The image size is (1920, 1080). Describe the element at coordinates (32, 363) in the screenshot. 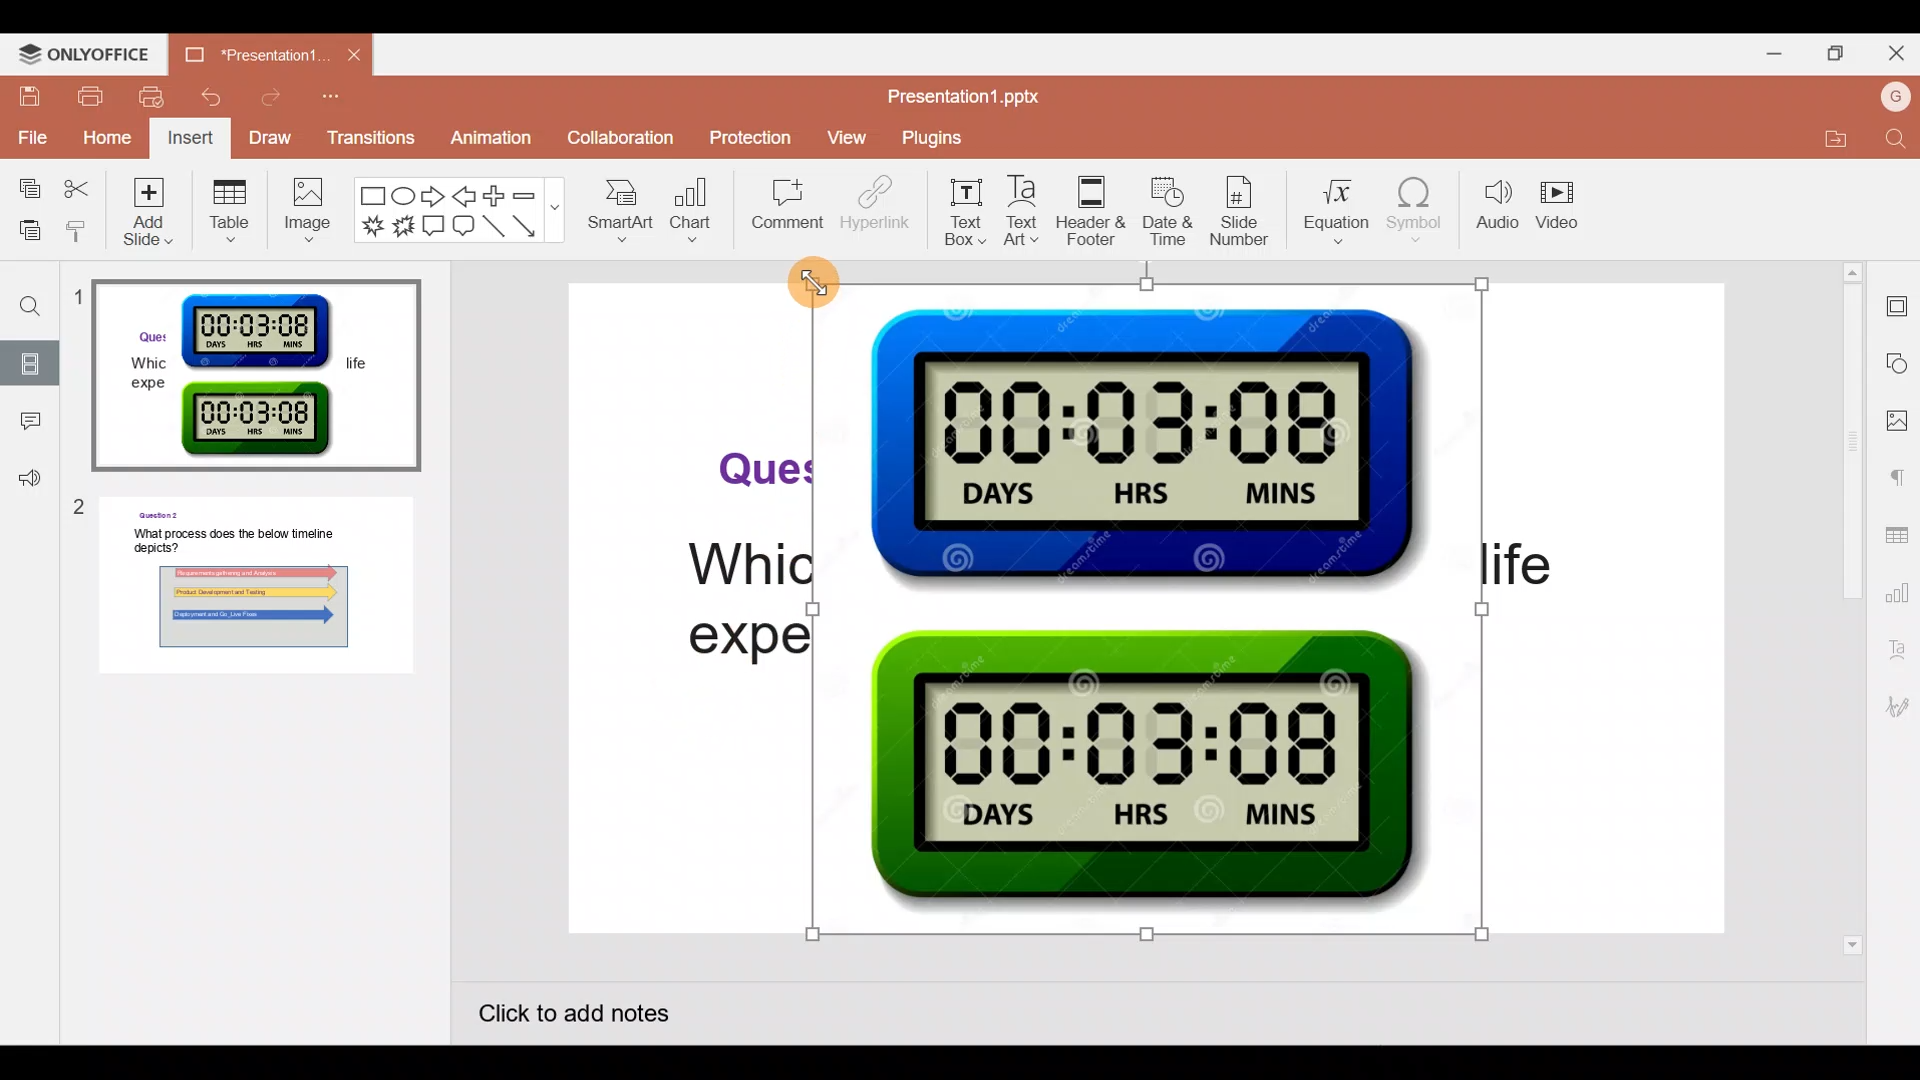

I see `Slides` at that location.